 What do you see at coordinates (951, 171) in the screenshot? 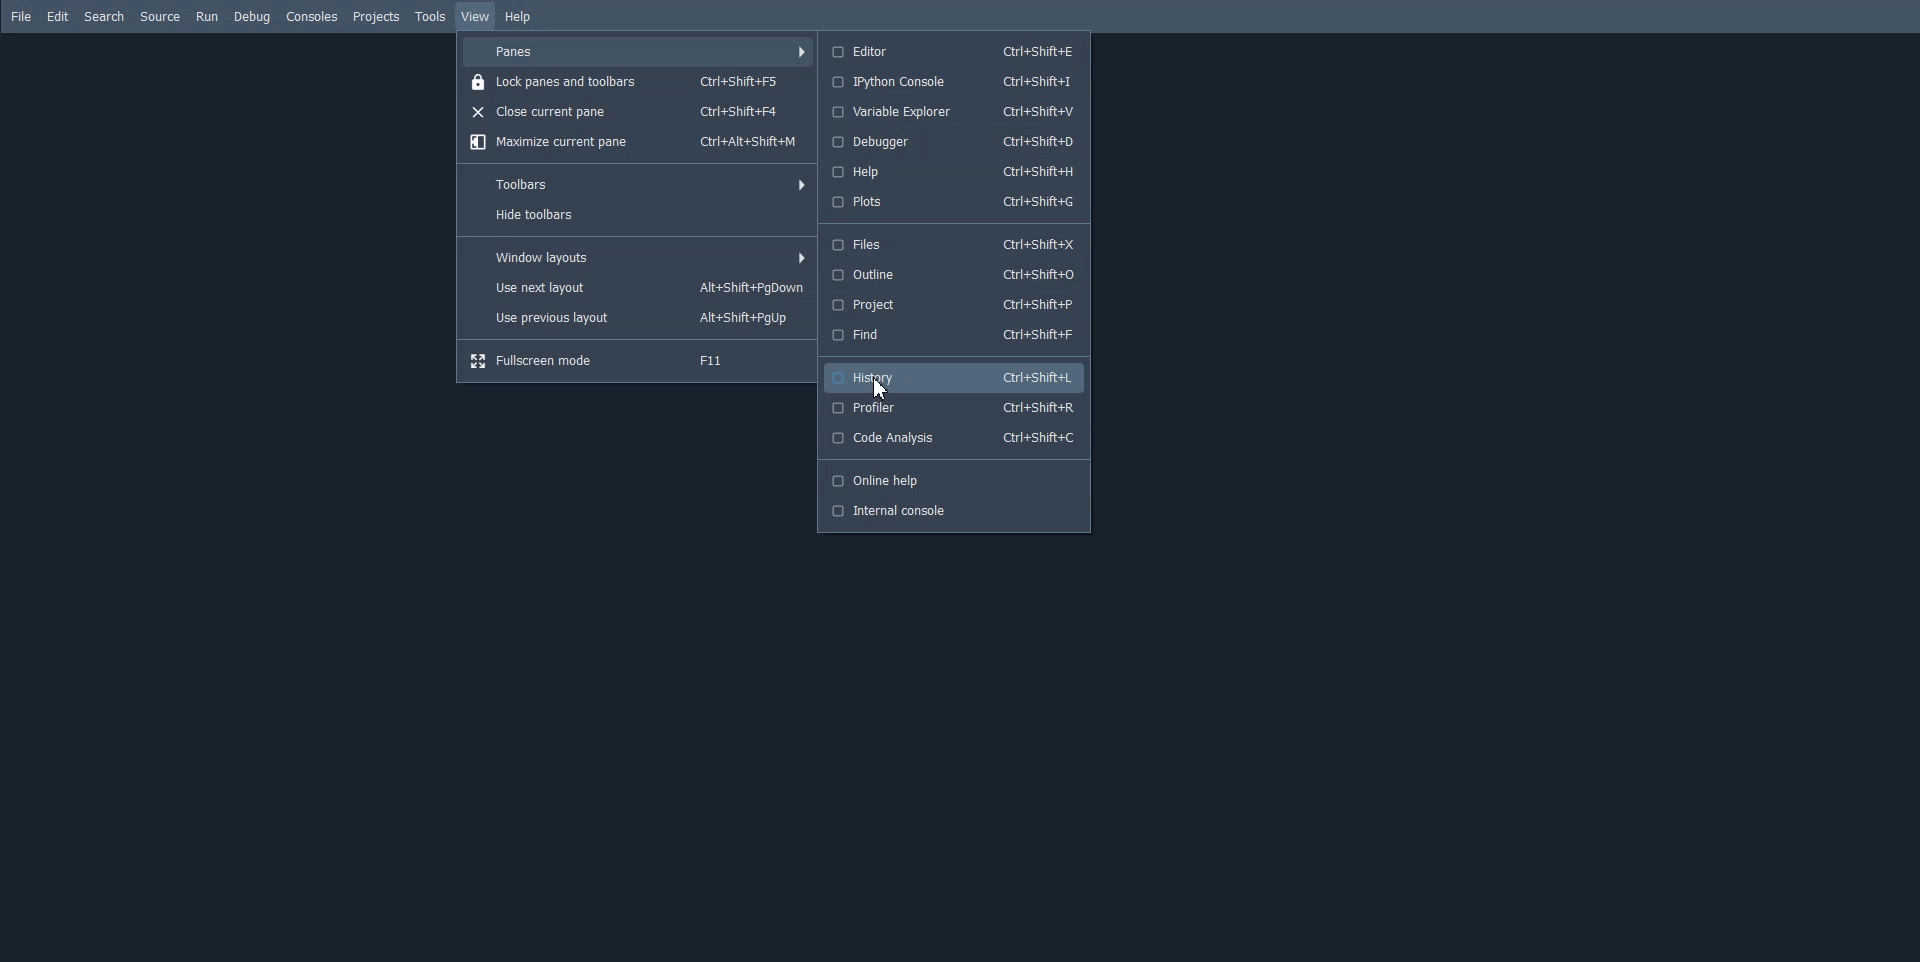
I see `Help` at bounding box center [951, 171].